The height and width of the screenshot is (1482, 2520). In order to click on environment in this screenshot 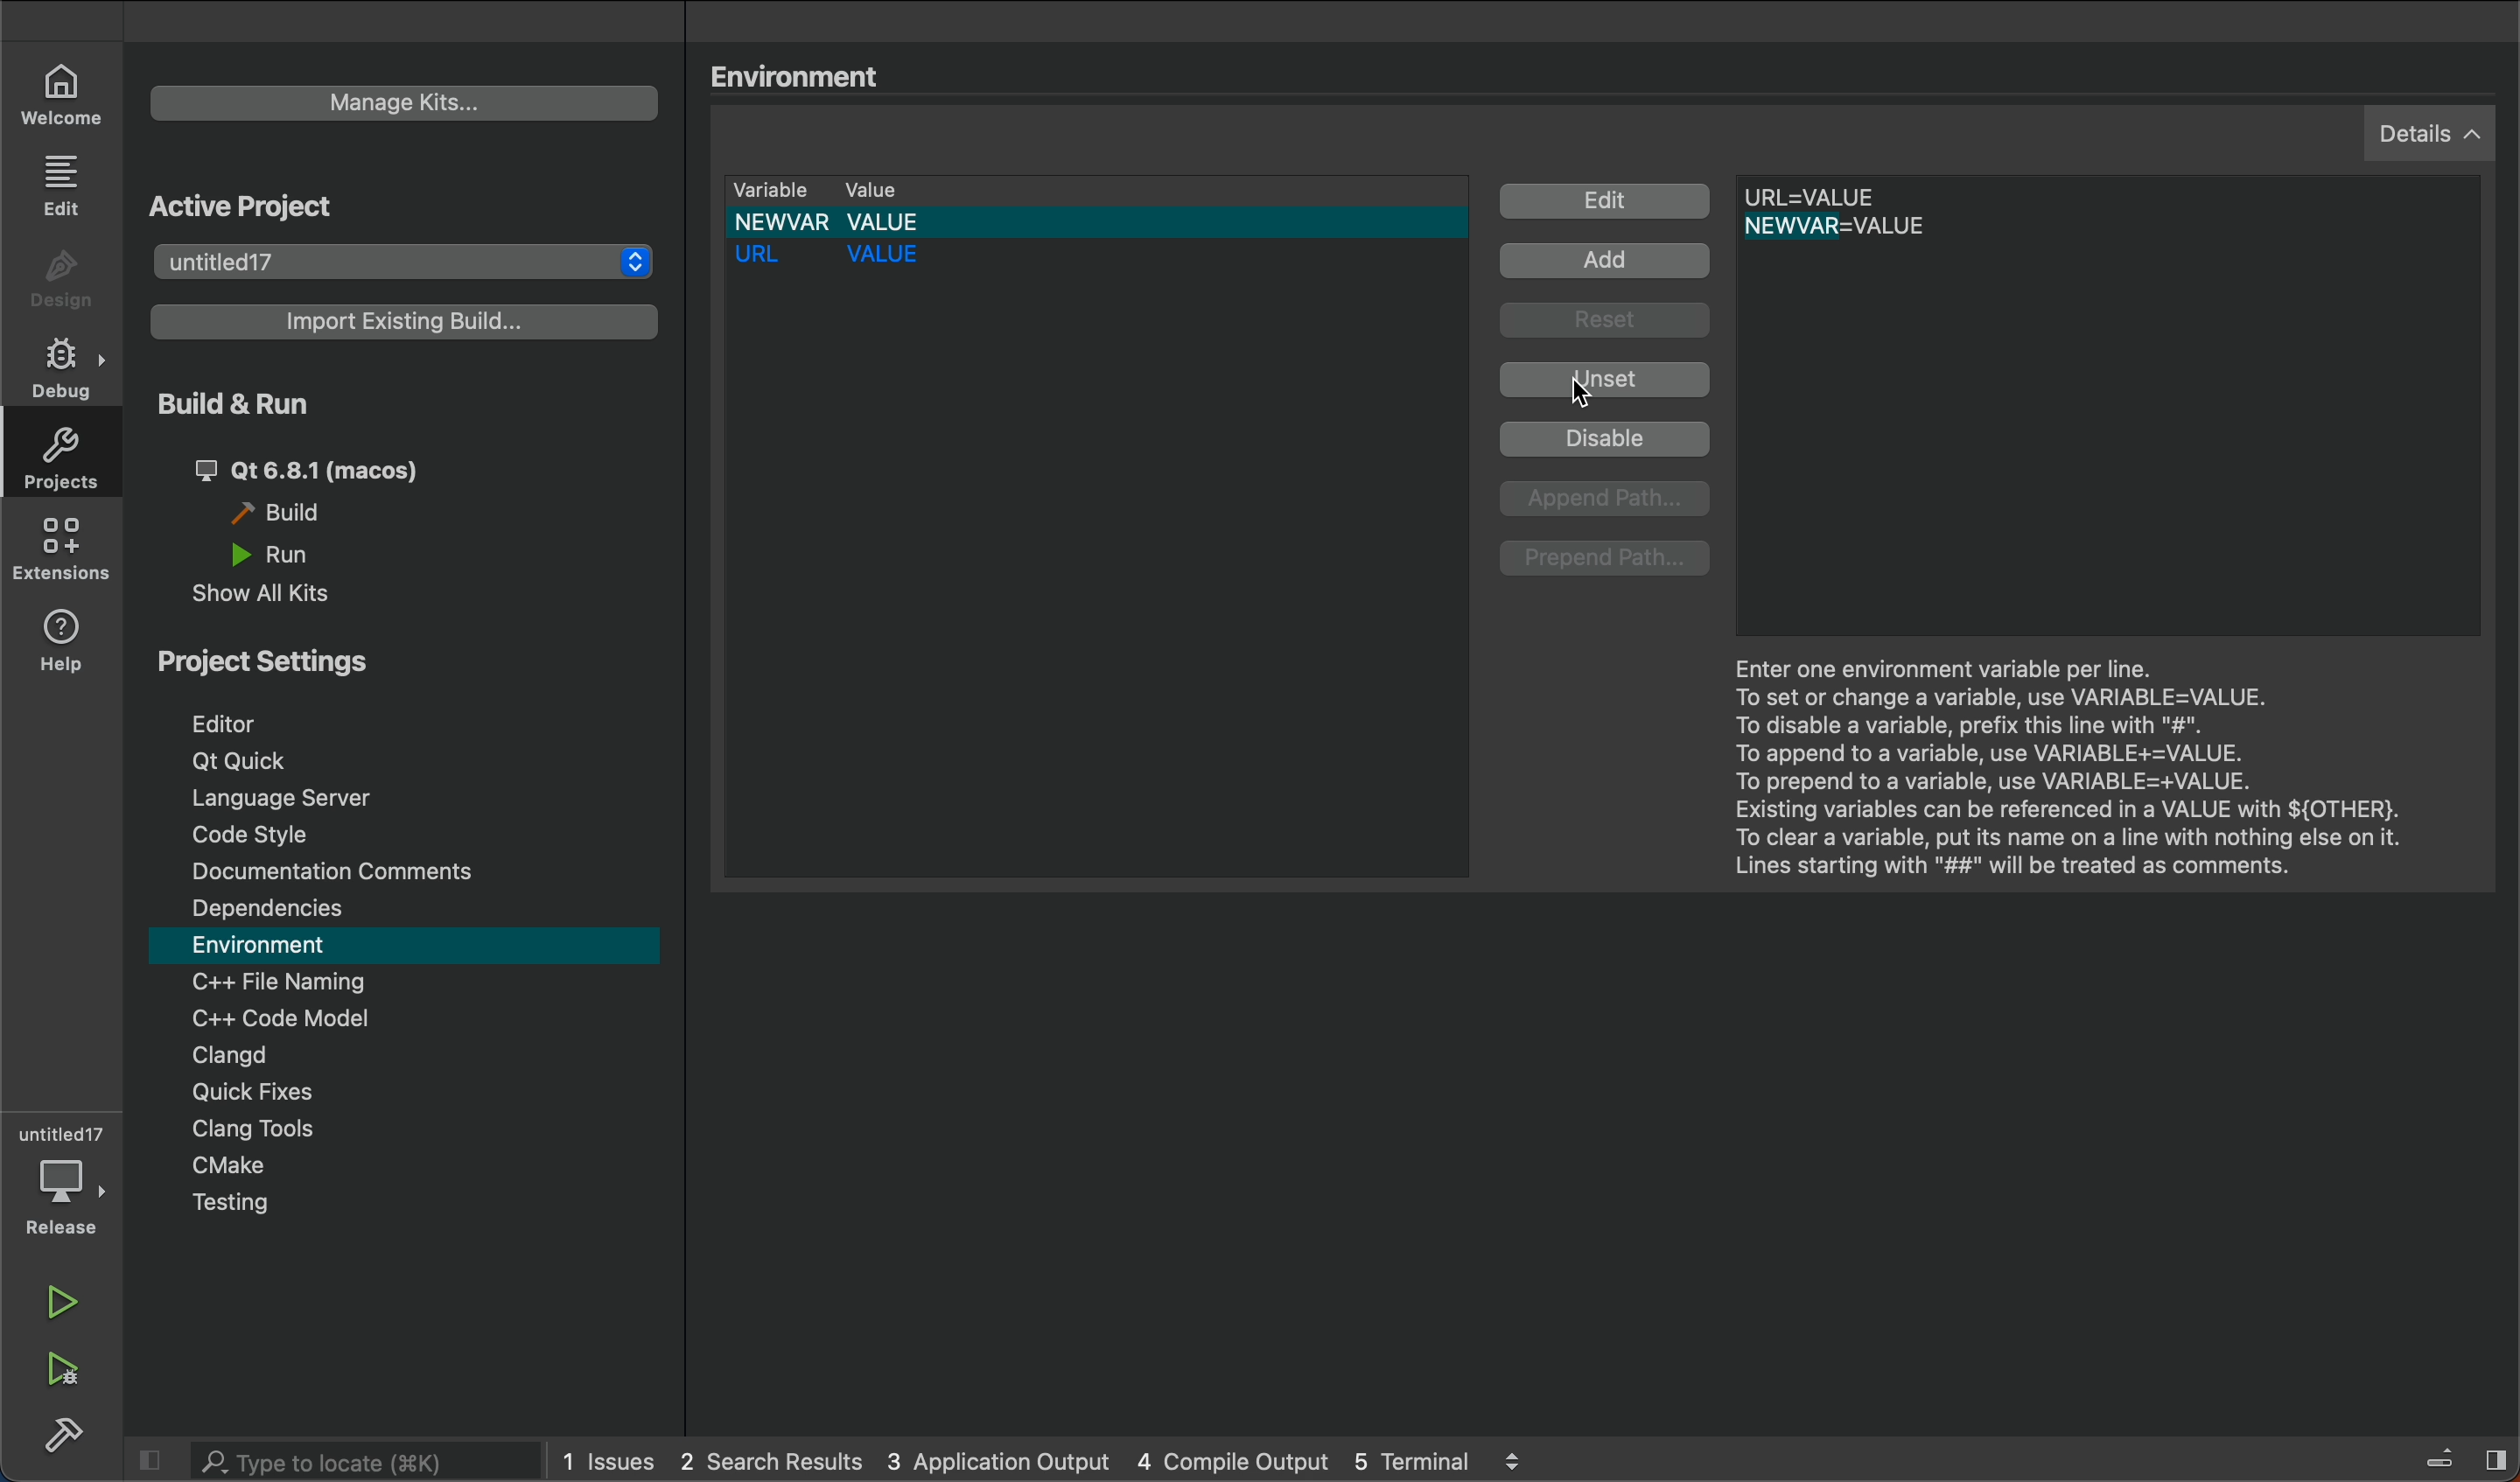, I will do `click(281, 945)`.